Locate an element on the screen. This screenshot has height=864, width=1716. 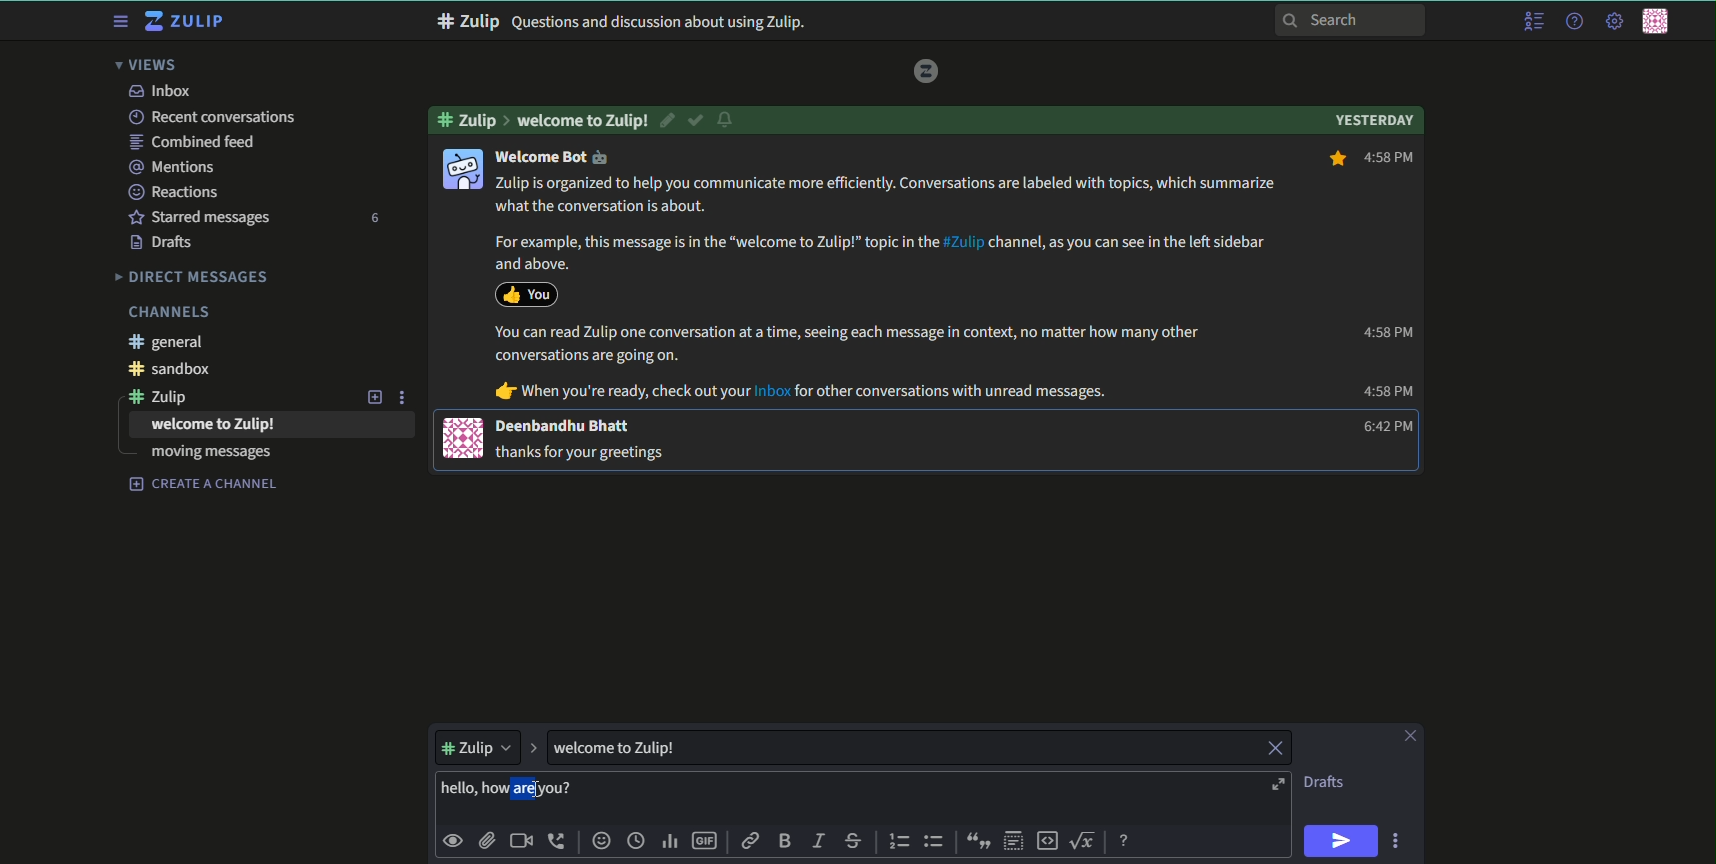
 is located at coordinates (475, 139).